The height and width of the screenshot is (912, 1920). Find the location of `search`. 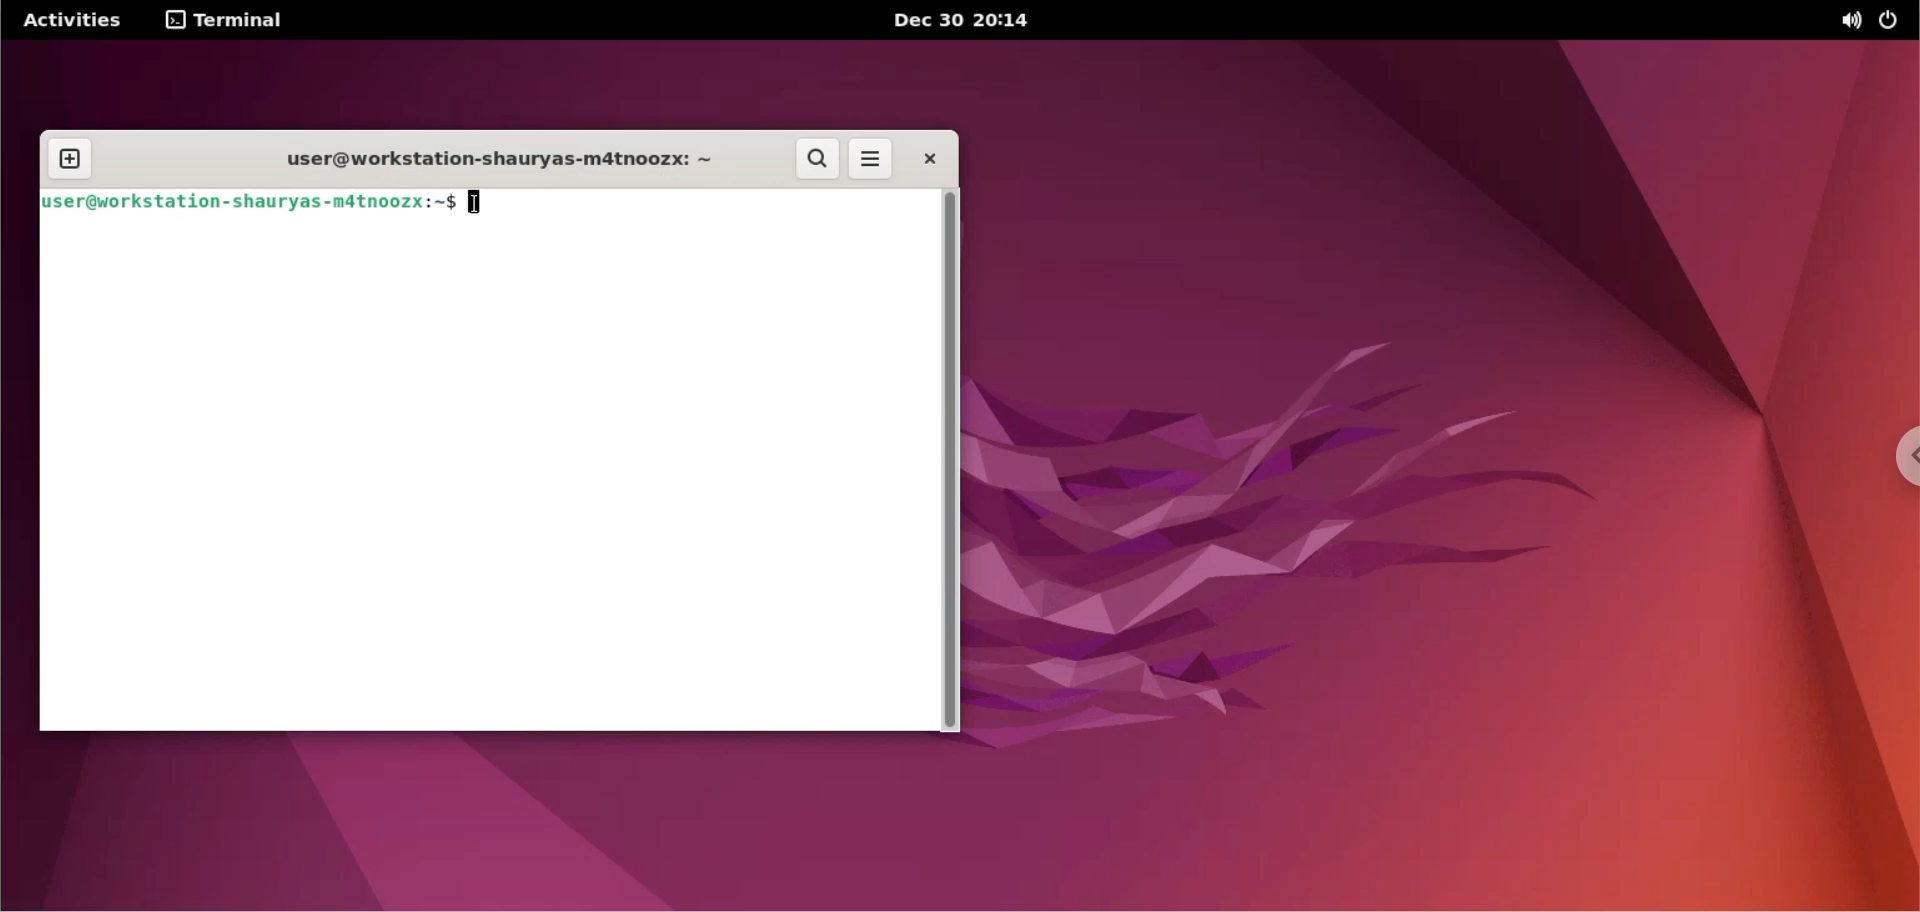

search is located at coordinates (818, 156).